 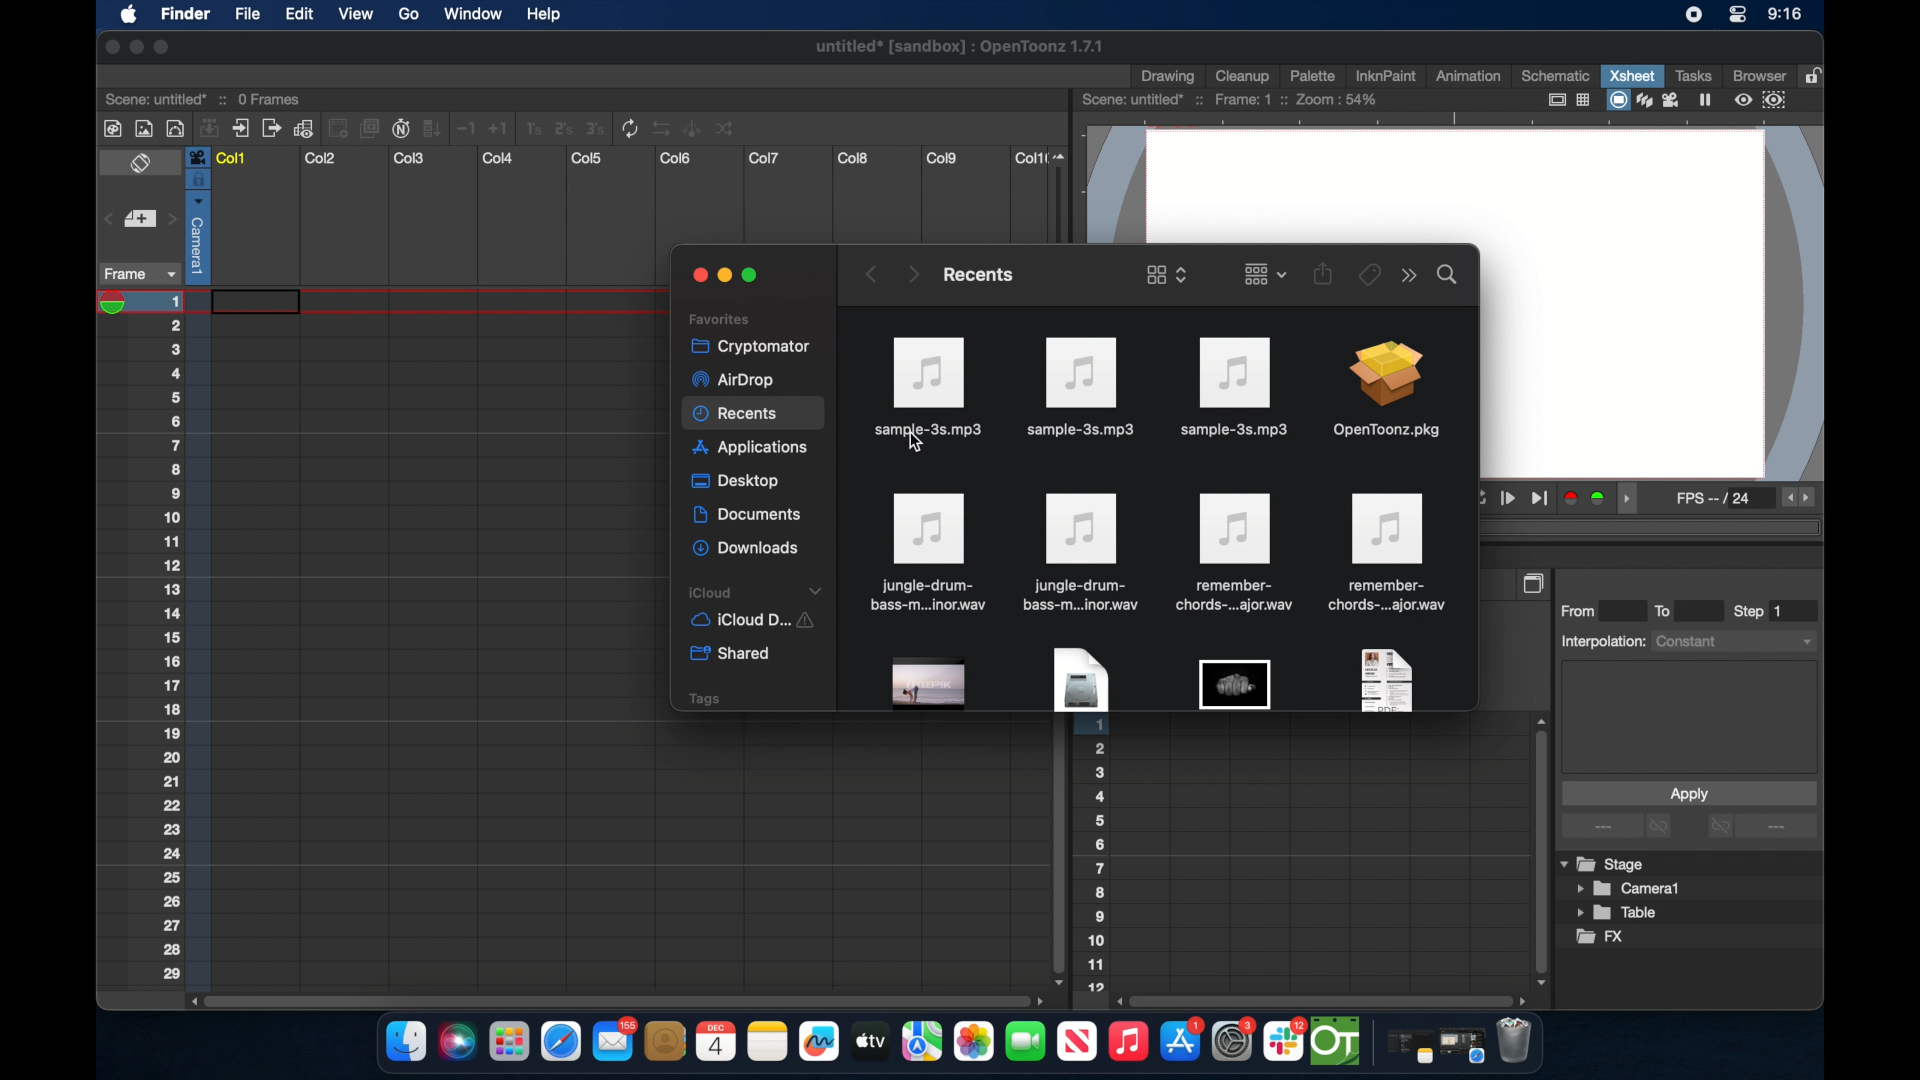 I want to click on scroll box, so click(x=614, y=999).